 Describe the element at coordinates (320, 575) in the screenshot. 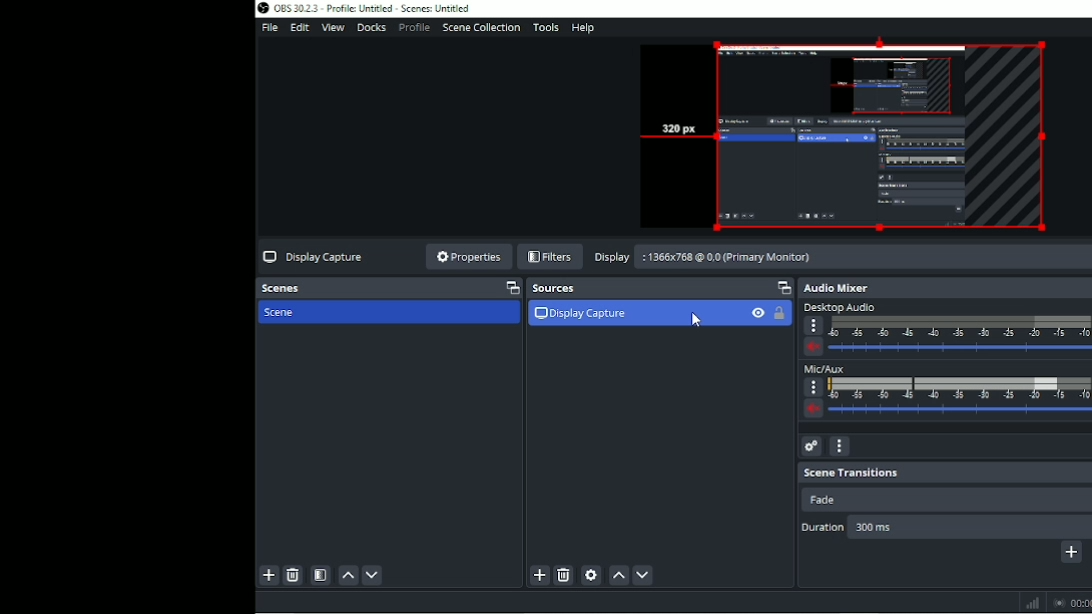

I see `Open scene filters` at that location.